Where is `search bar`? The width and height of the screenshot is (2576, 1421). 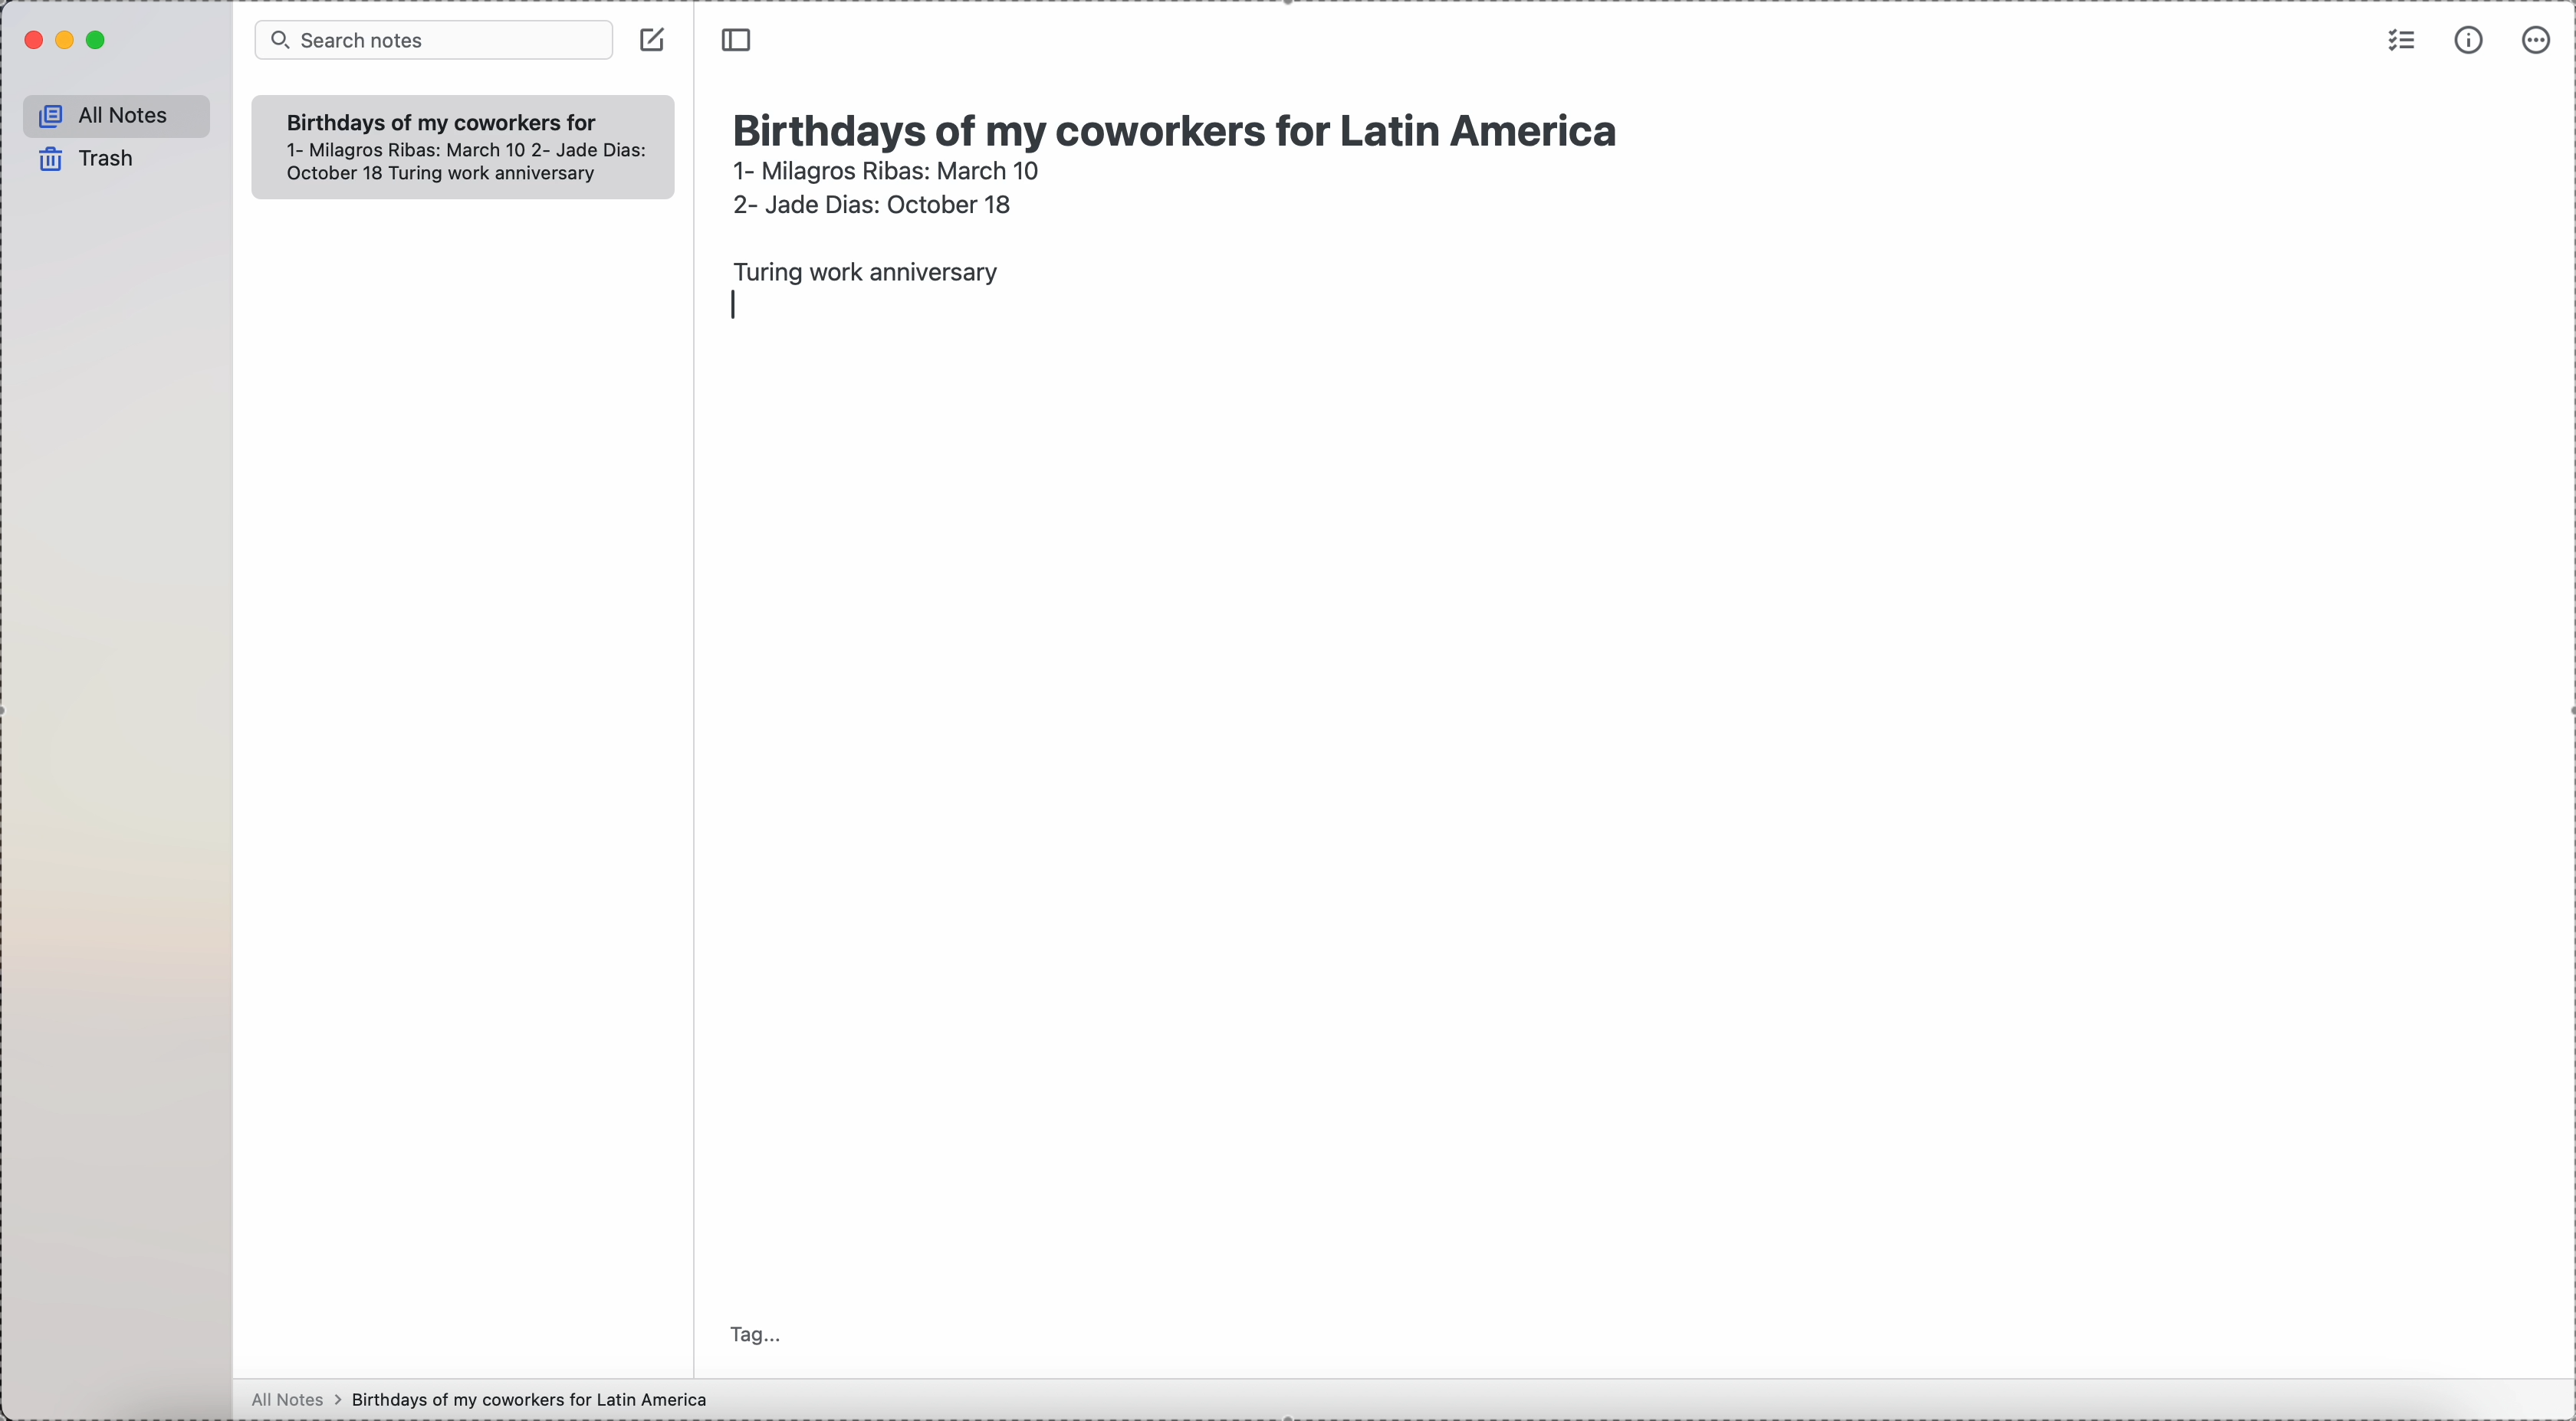 search bar is located at coordinates (433, 41).